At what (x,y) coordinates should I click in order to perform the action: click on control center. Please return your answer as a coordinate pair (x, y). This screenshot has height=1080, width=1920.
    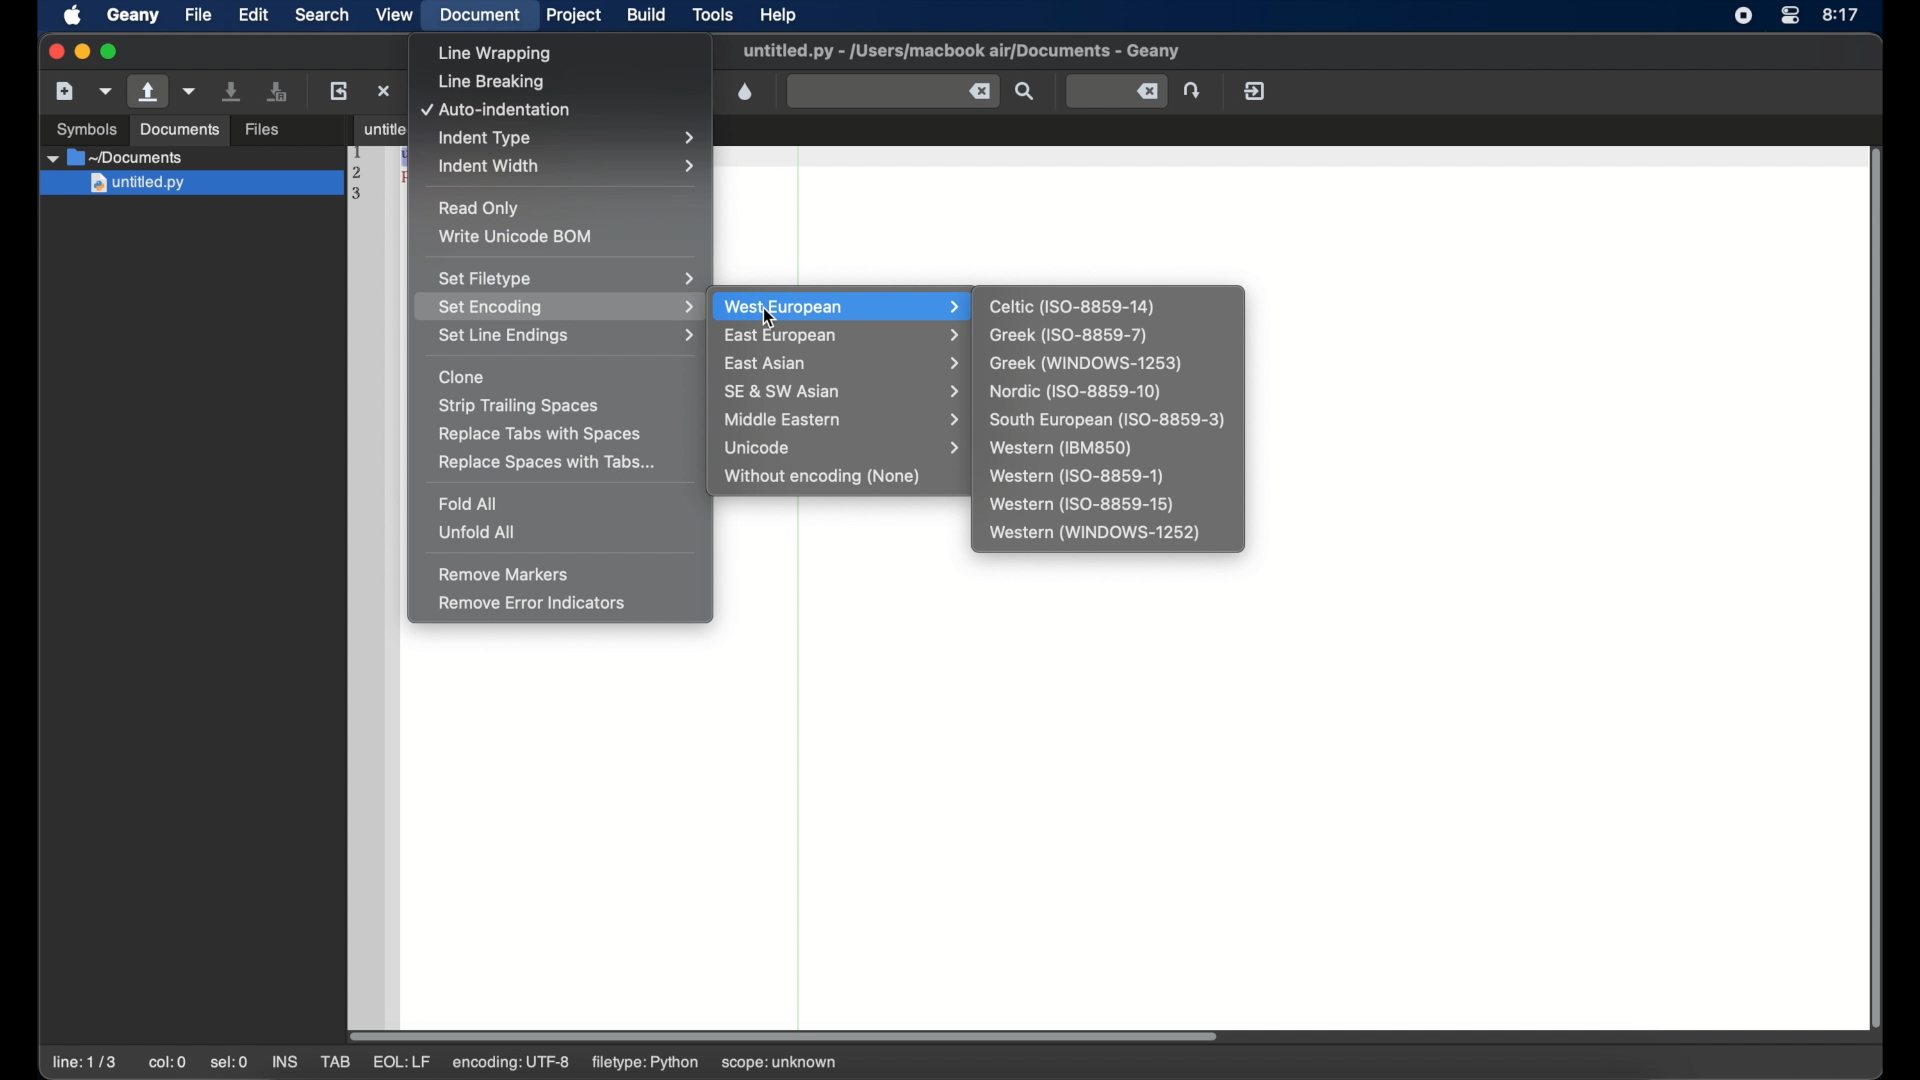
    Looking at the image, I should click on (1790, 16).